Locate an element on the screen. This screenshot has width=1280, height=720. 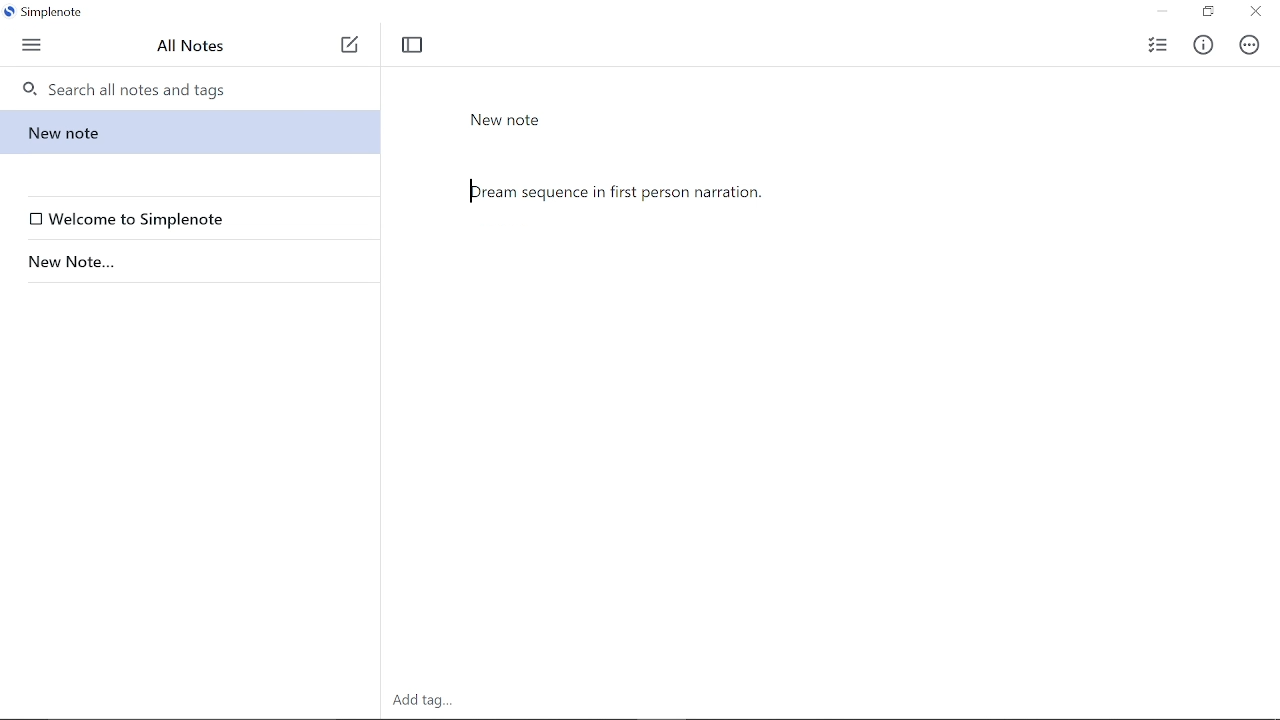
Toggle focus mode is located at coordinates (412, 45).